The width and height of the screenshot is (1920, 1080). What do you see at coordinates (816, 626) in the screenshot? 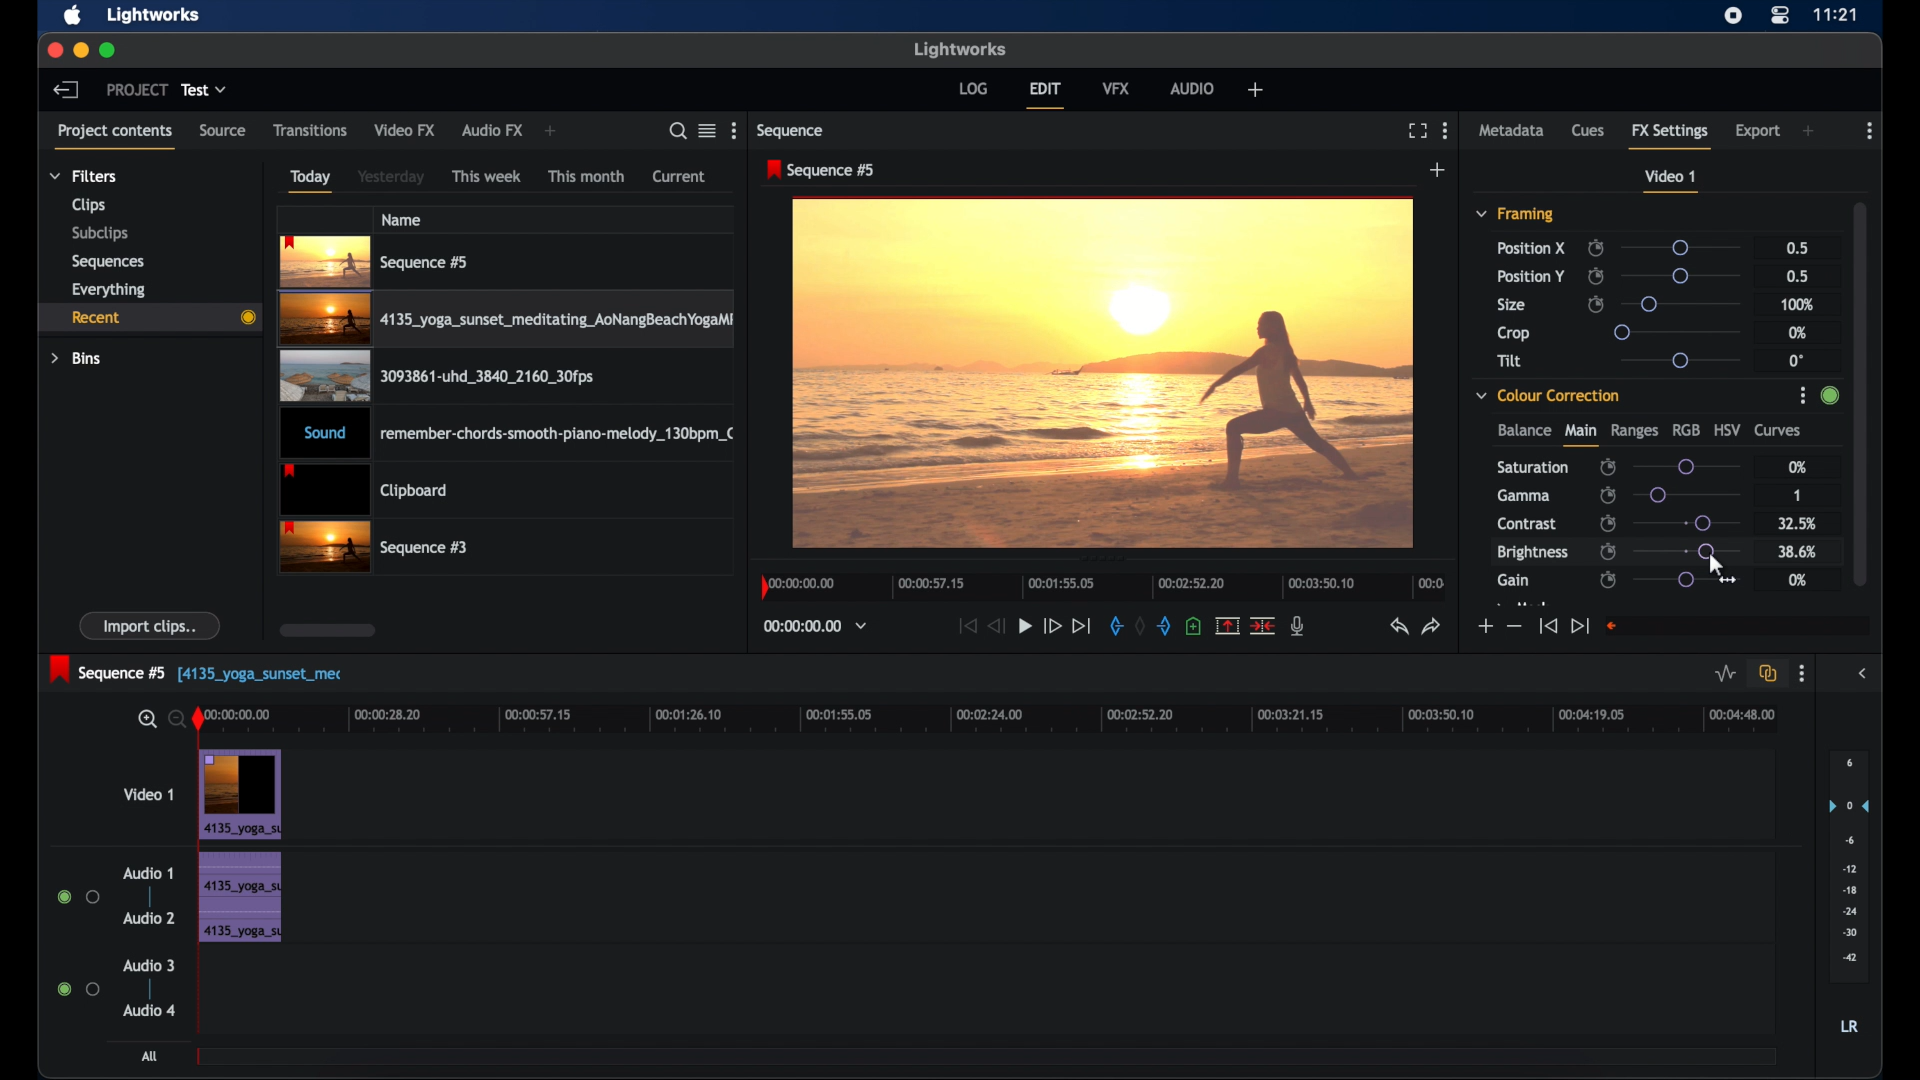
I see `timecodesand reels` at bounding box center [816, 626].